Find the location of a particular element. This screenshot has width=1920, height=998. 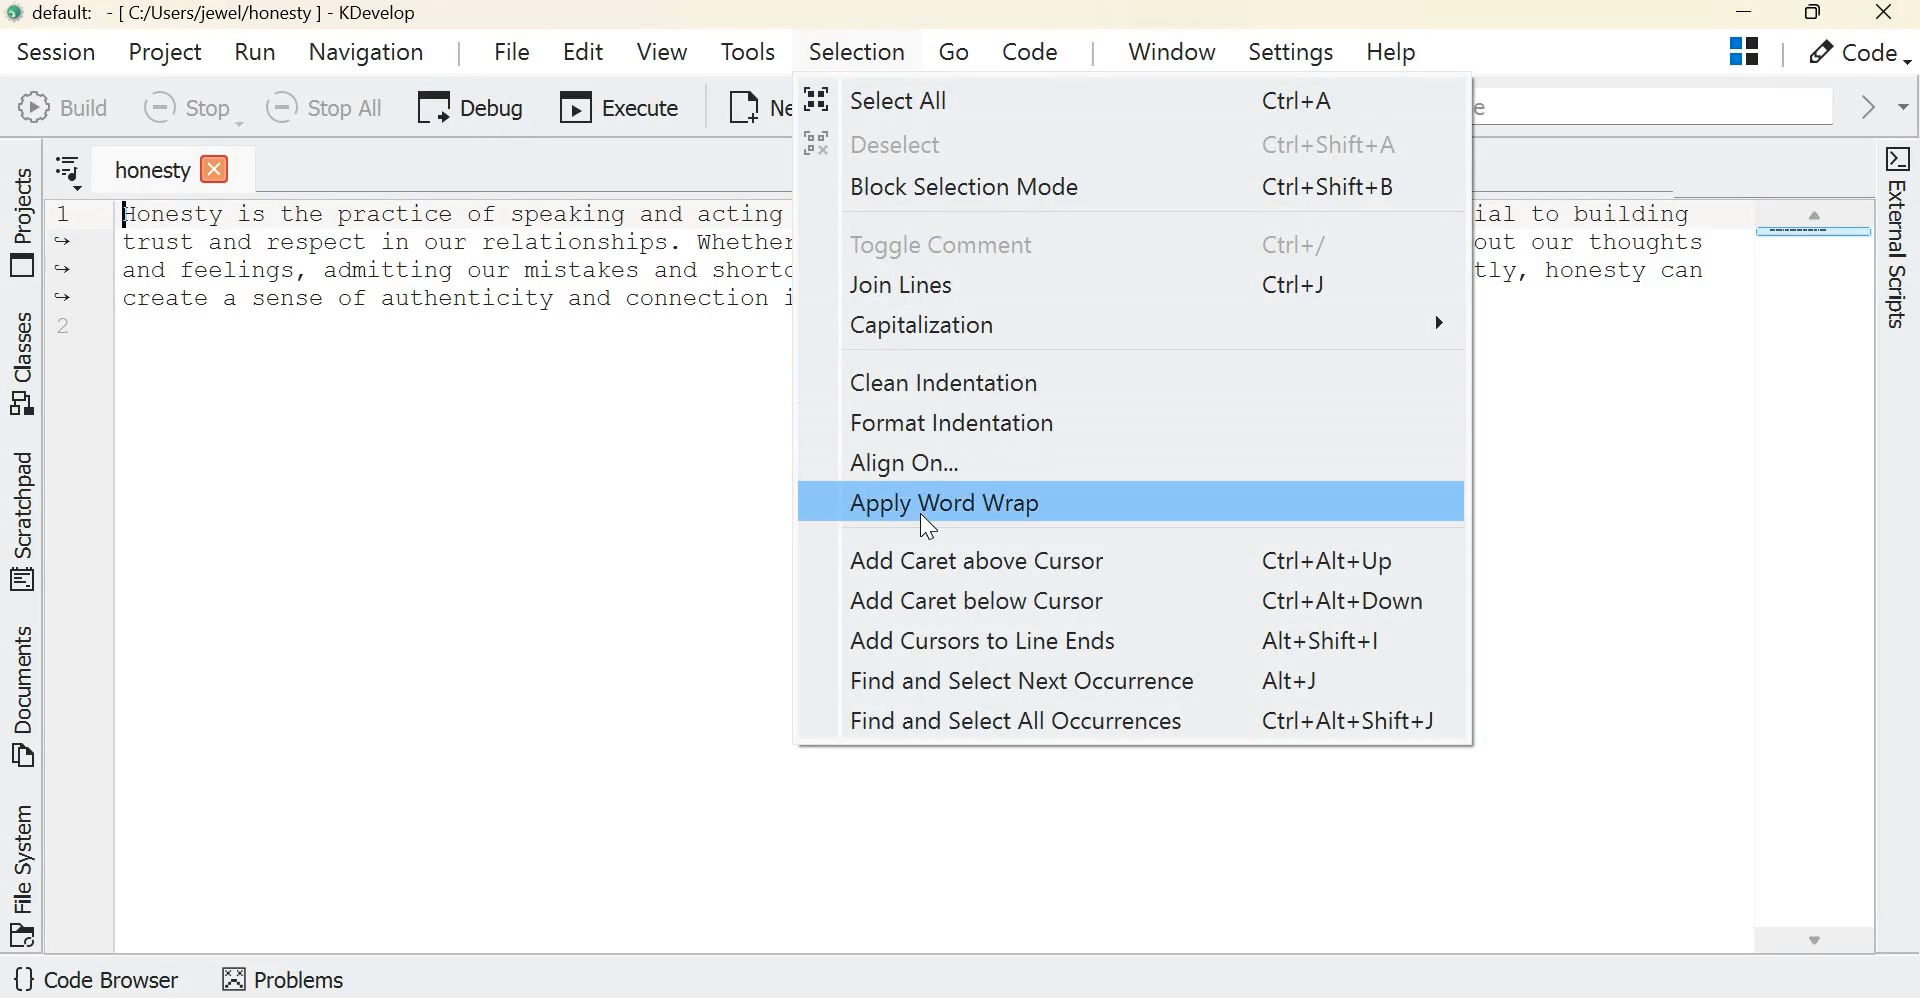

Tools is located at coordinates (748, 51).